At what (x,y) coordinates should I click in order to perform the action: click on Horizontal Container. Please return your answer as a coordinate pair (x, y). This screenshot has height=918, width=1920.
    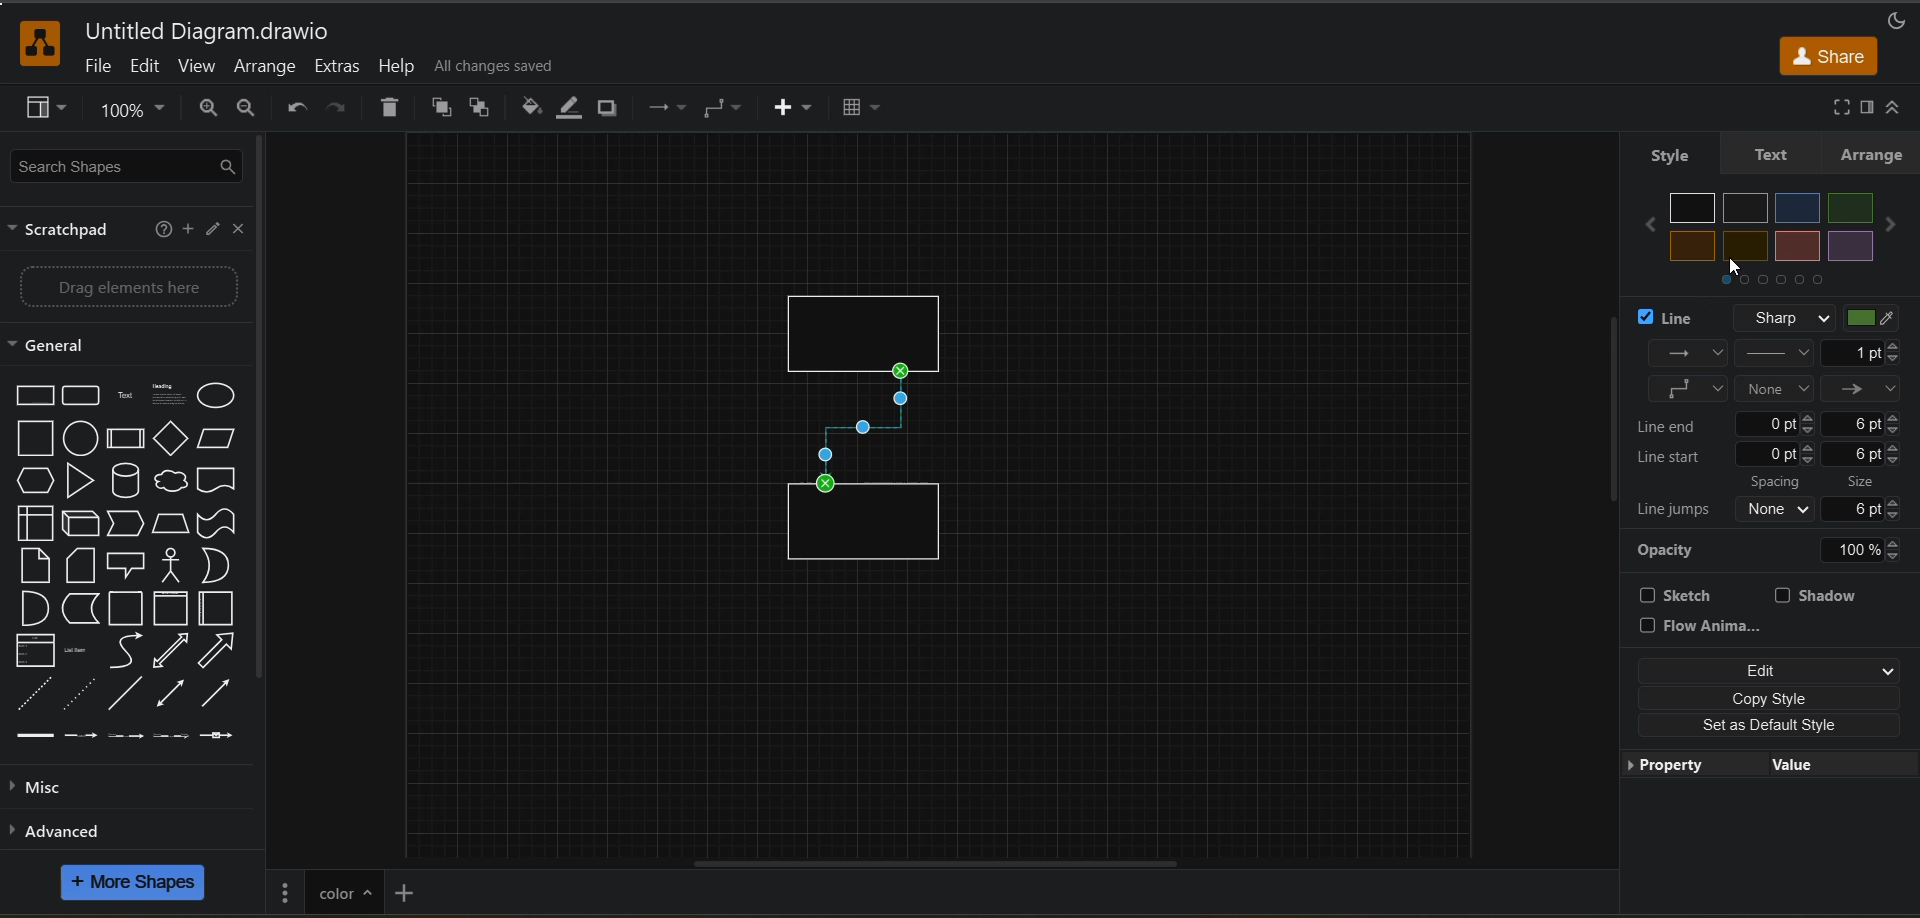
    Looking at the image, I should click on (220, 610).